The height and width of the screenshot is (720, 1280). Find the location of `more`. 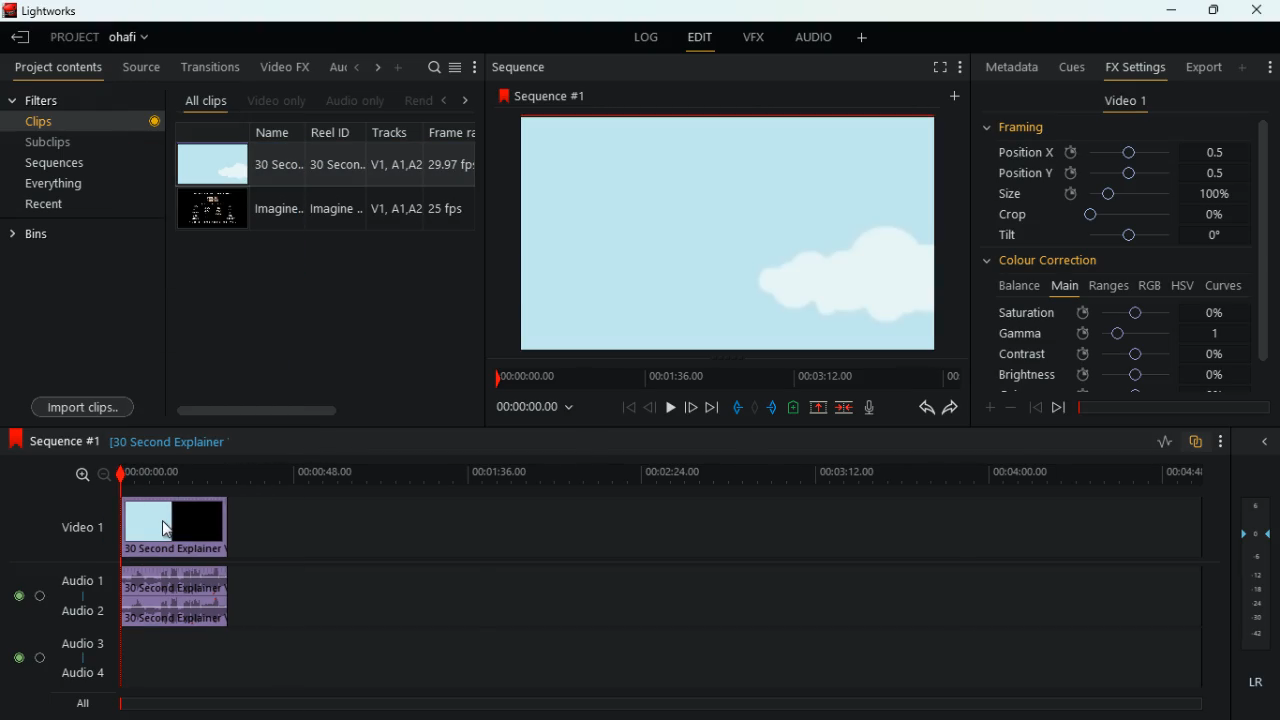

more is located at coordinates (960, 67).